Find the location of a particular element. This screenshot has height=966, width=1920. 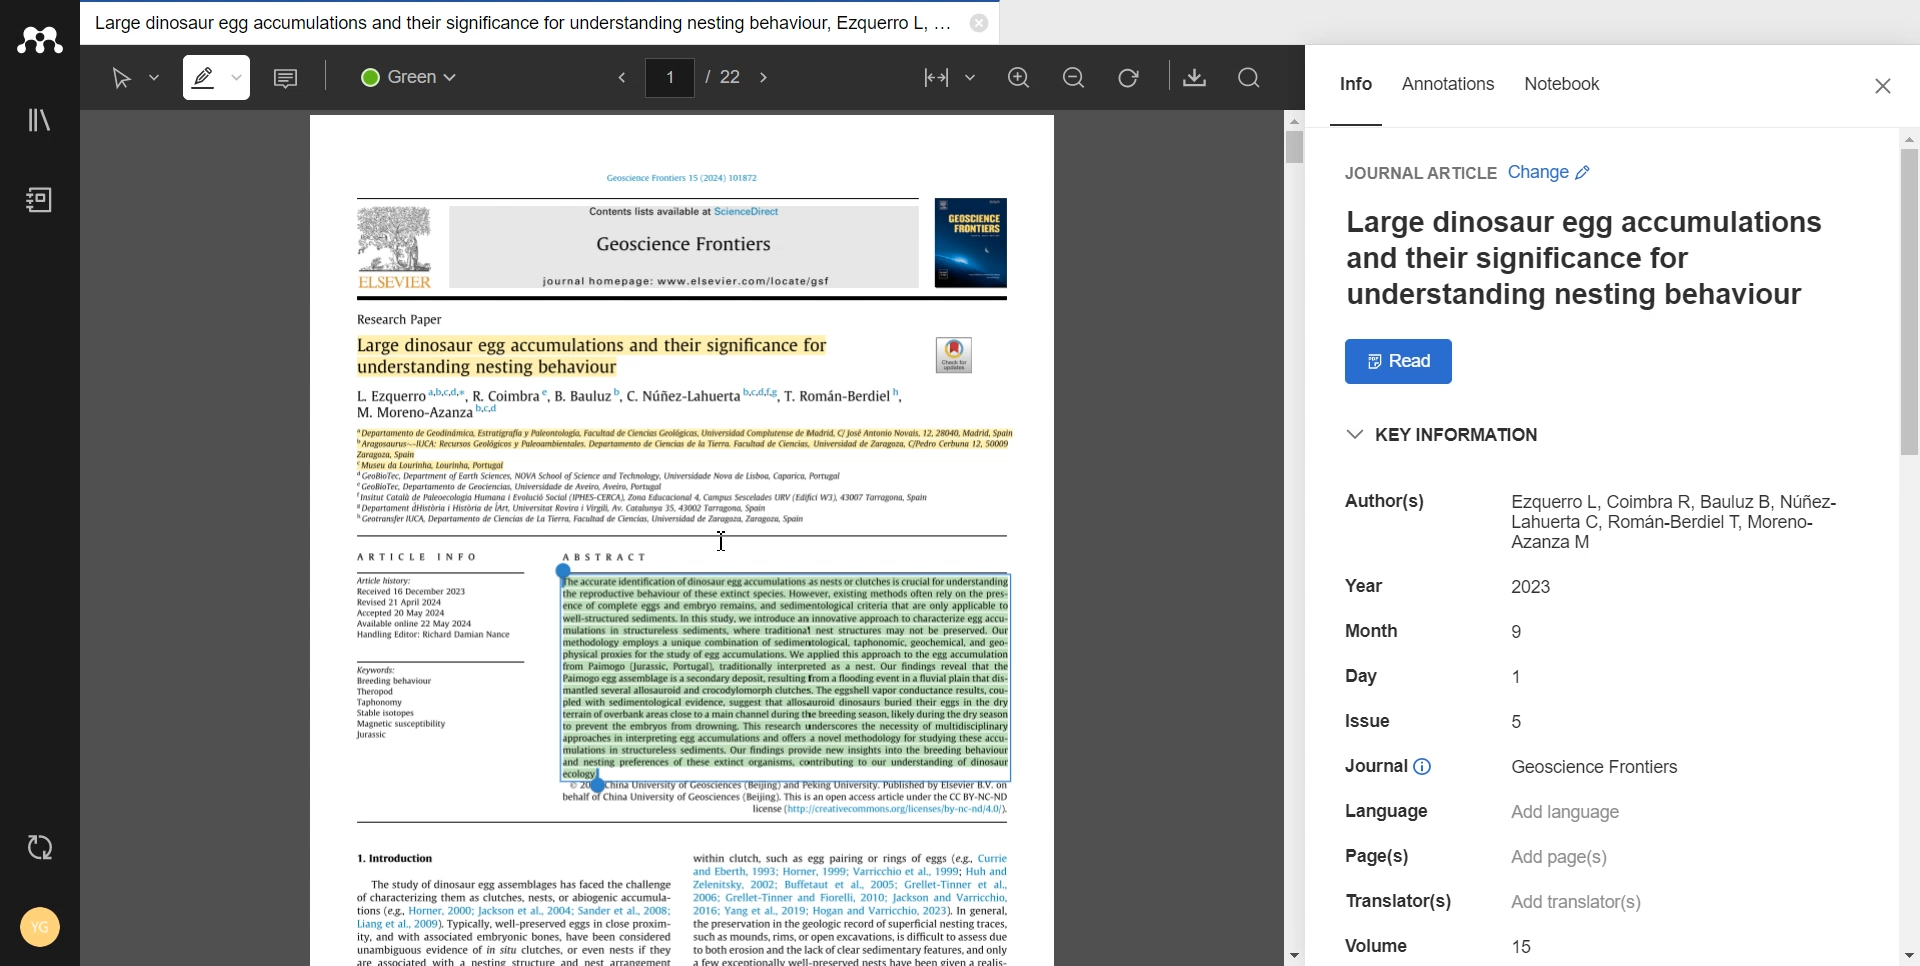

Library is located at coordinates (39, 121).